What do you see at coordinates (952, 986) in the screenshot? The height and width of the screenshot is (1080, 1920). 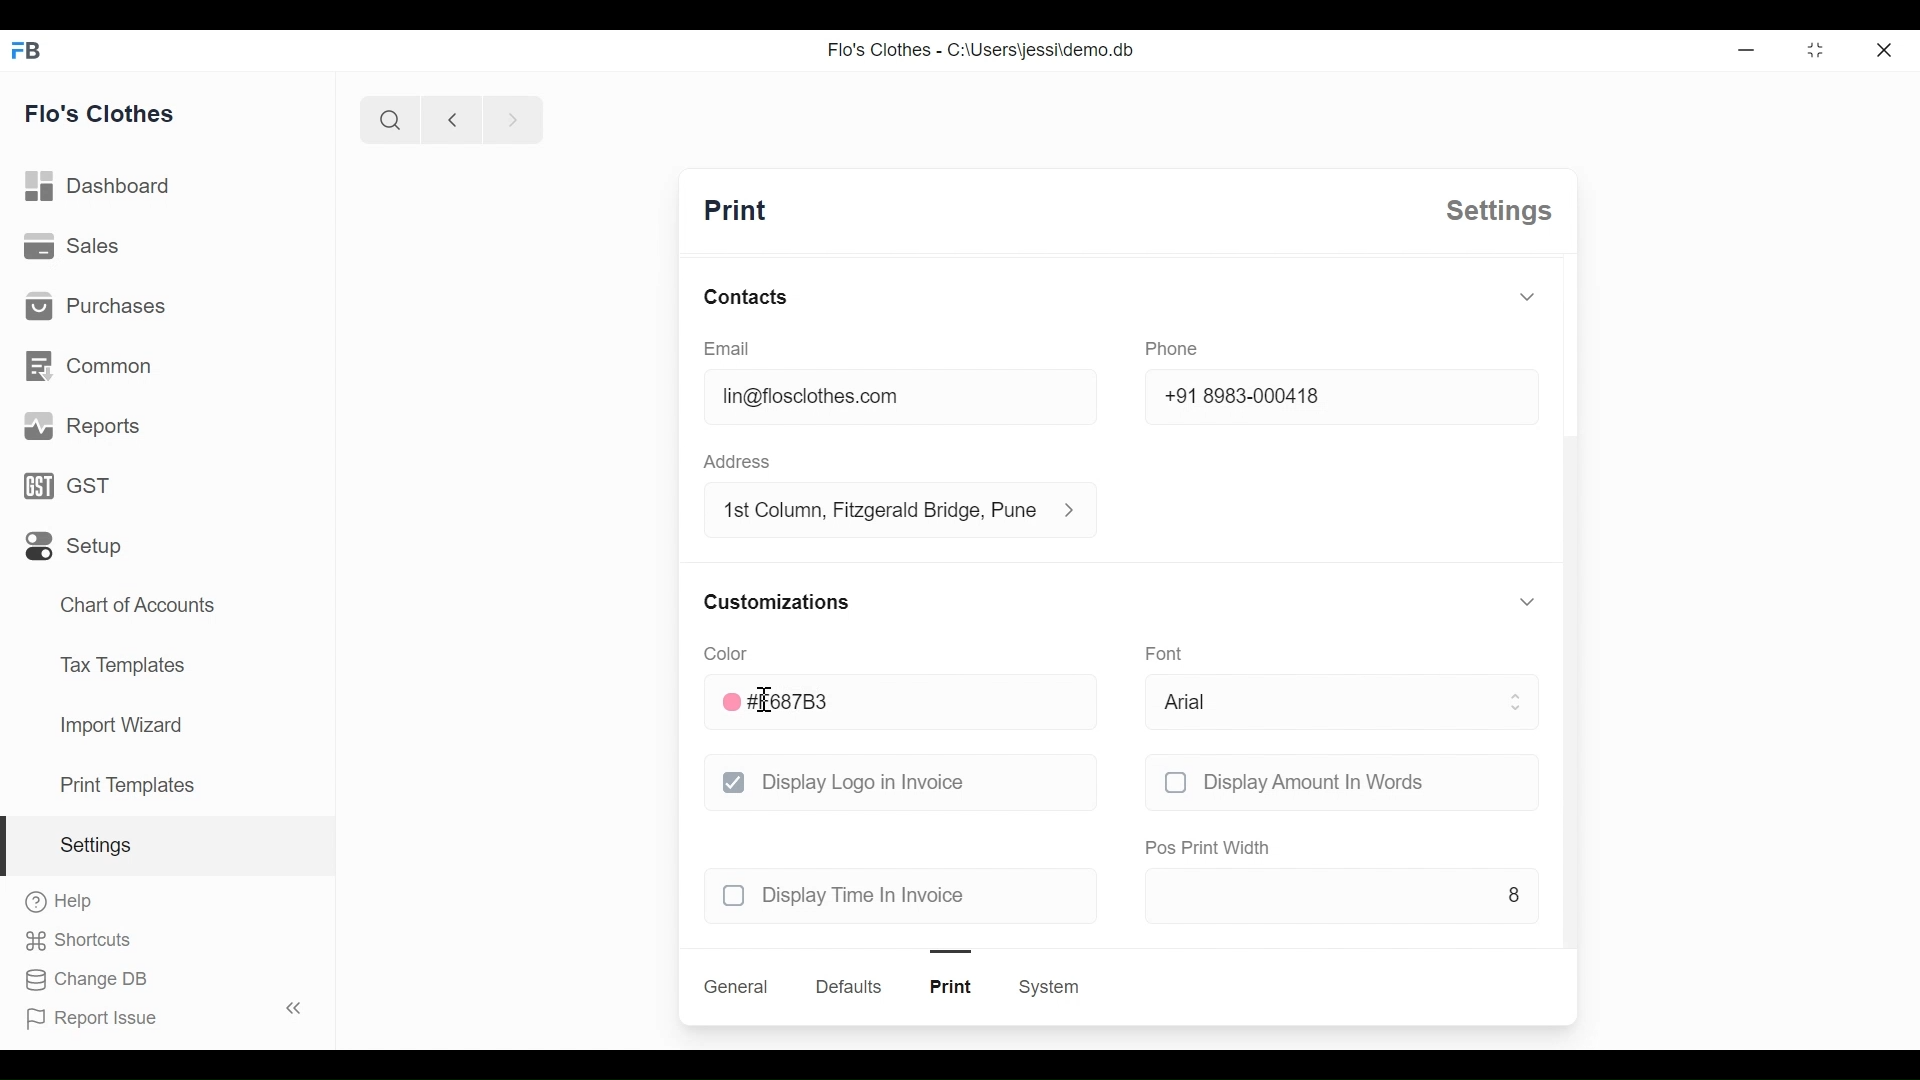 I see `print` at bounding box center [952, 986].